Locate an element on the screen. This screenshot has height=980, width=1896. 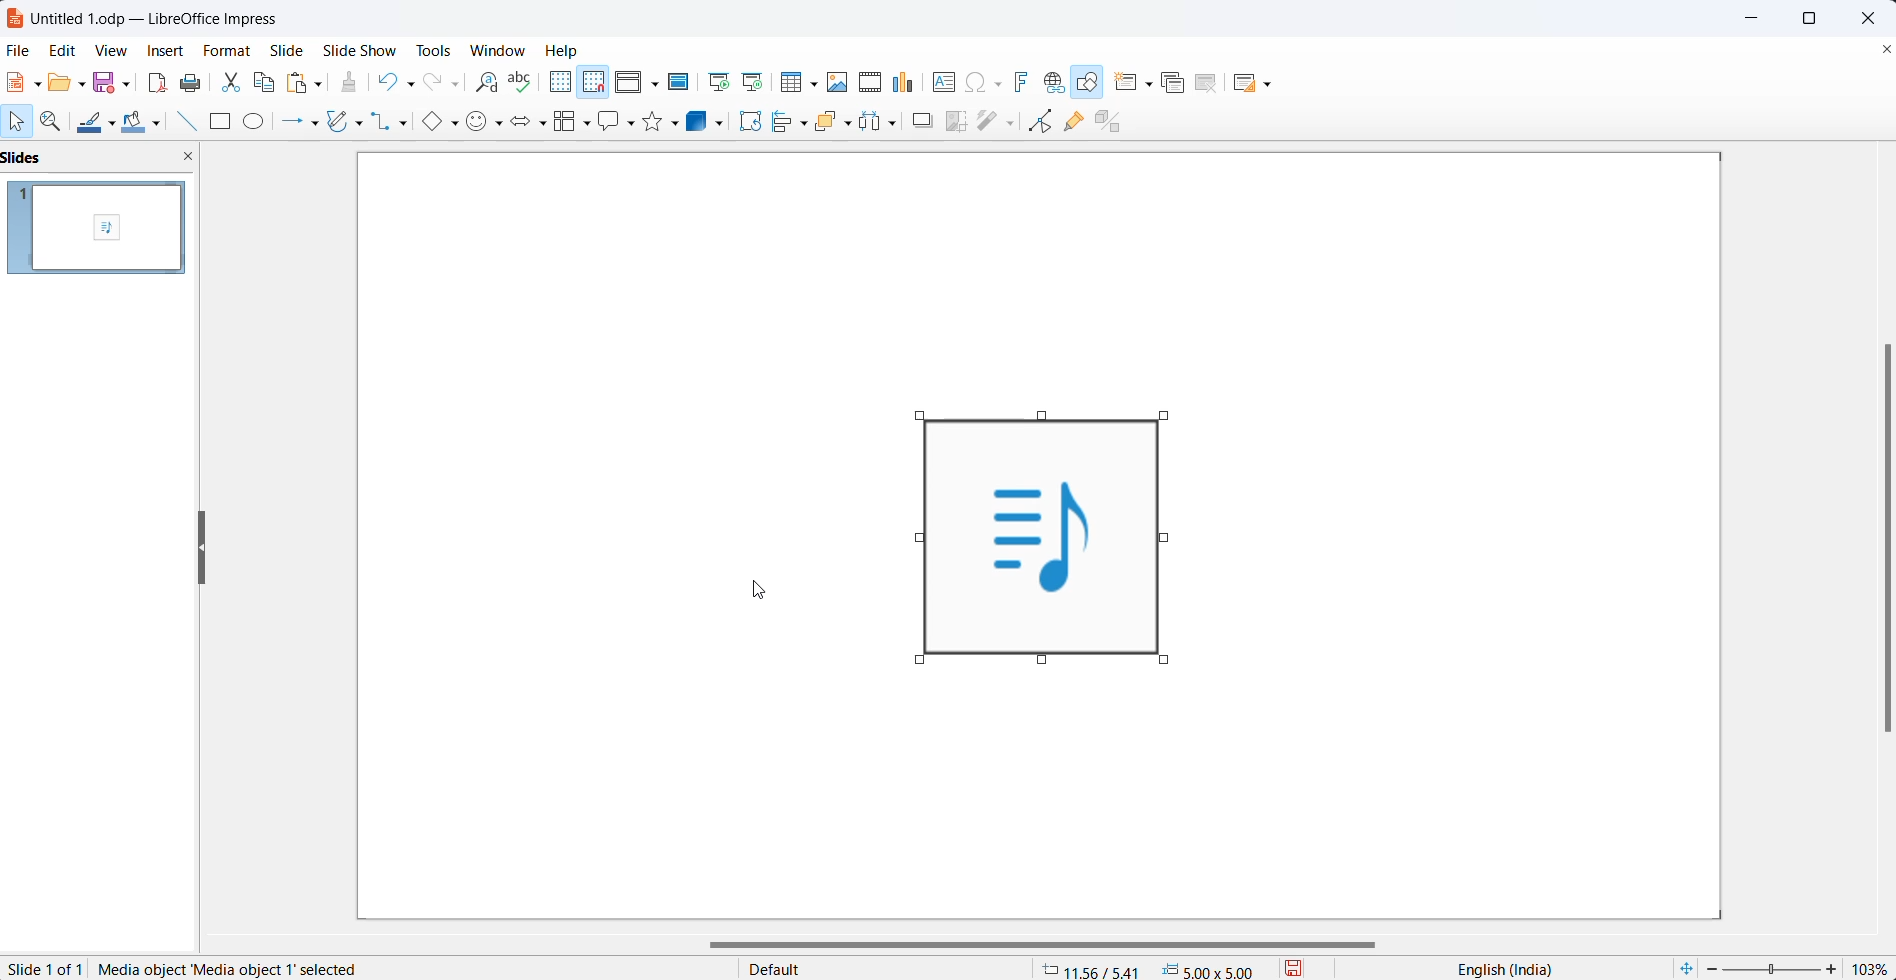
media object information is located at coordinates (232, 968).